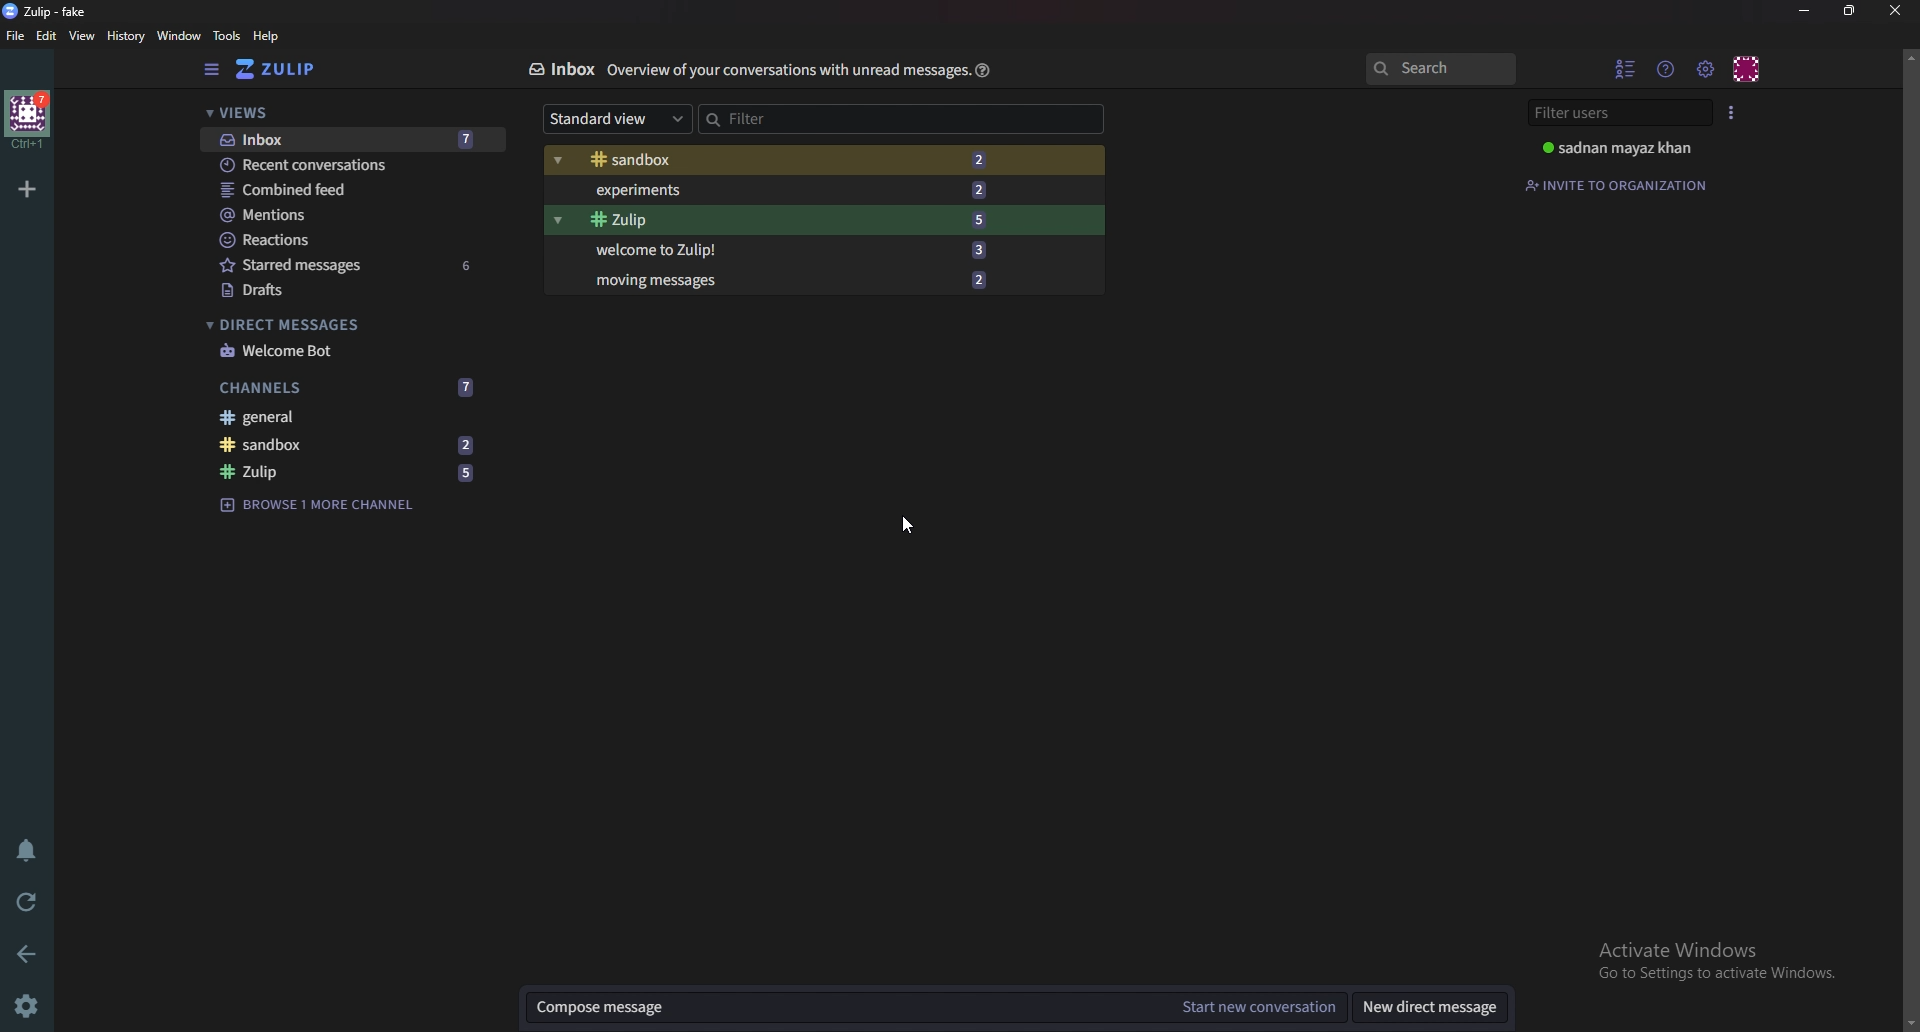  What do you see at coordinates (31, 951) in the screenshot?
I see `back` at bounding box center [31, 951].